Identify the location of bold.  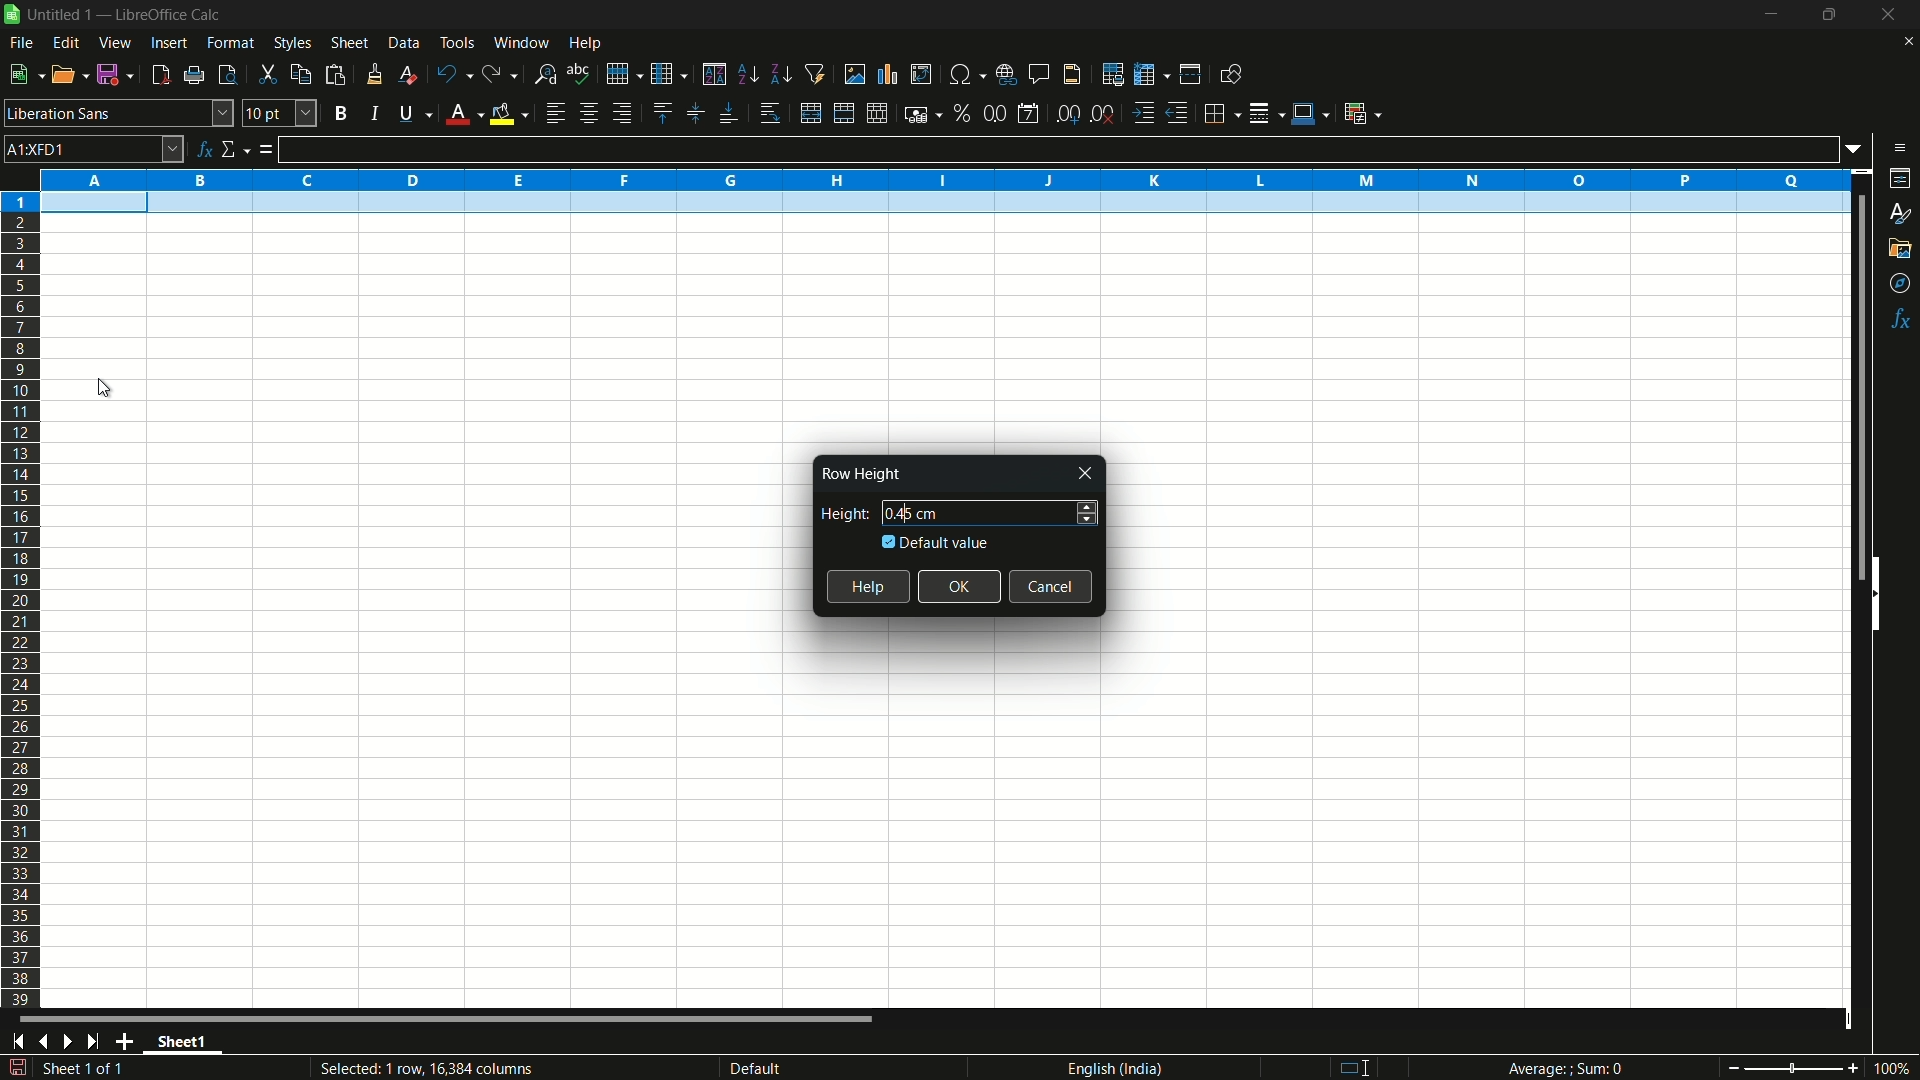
(340, 112).